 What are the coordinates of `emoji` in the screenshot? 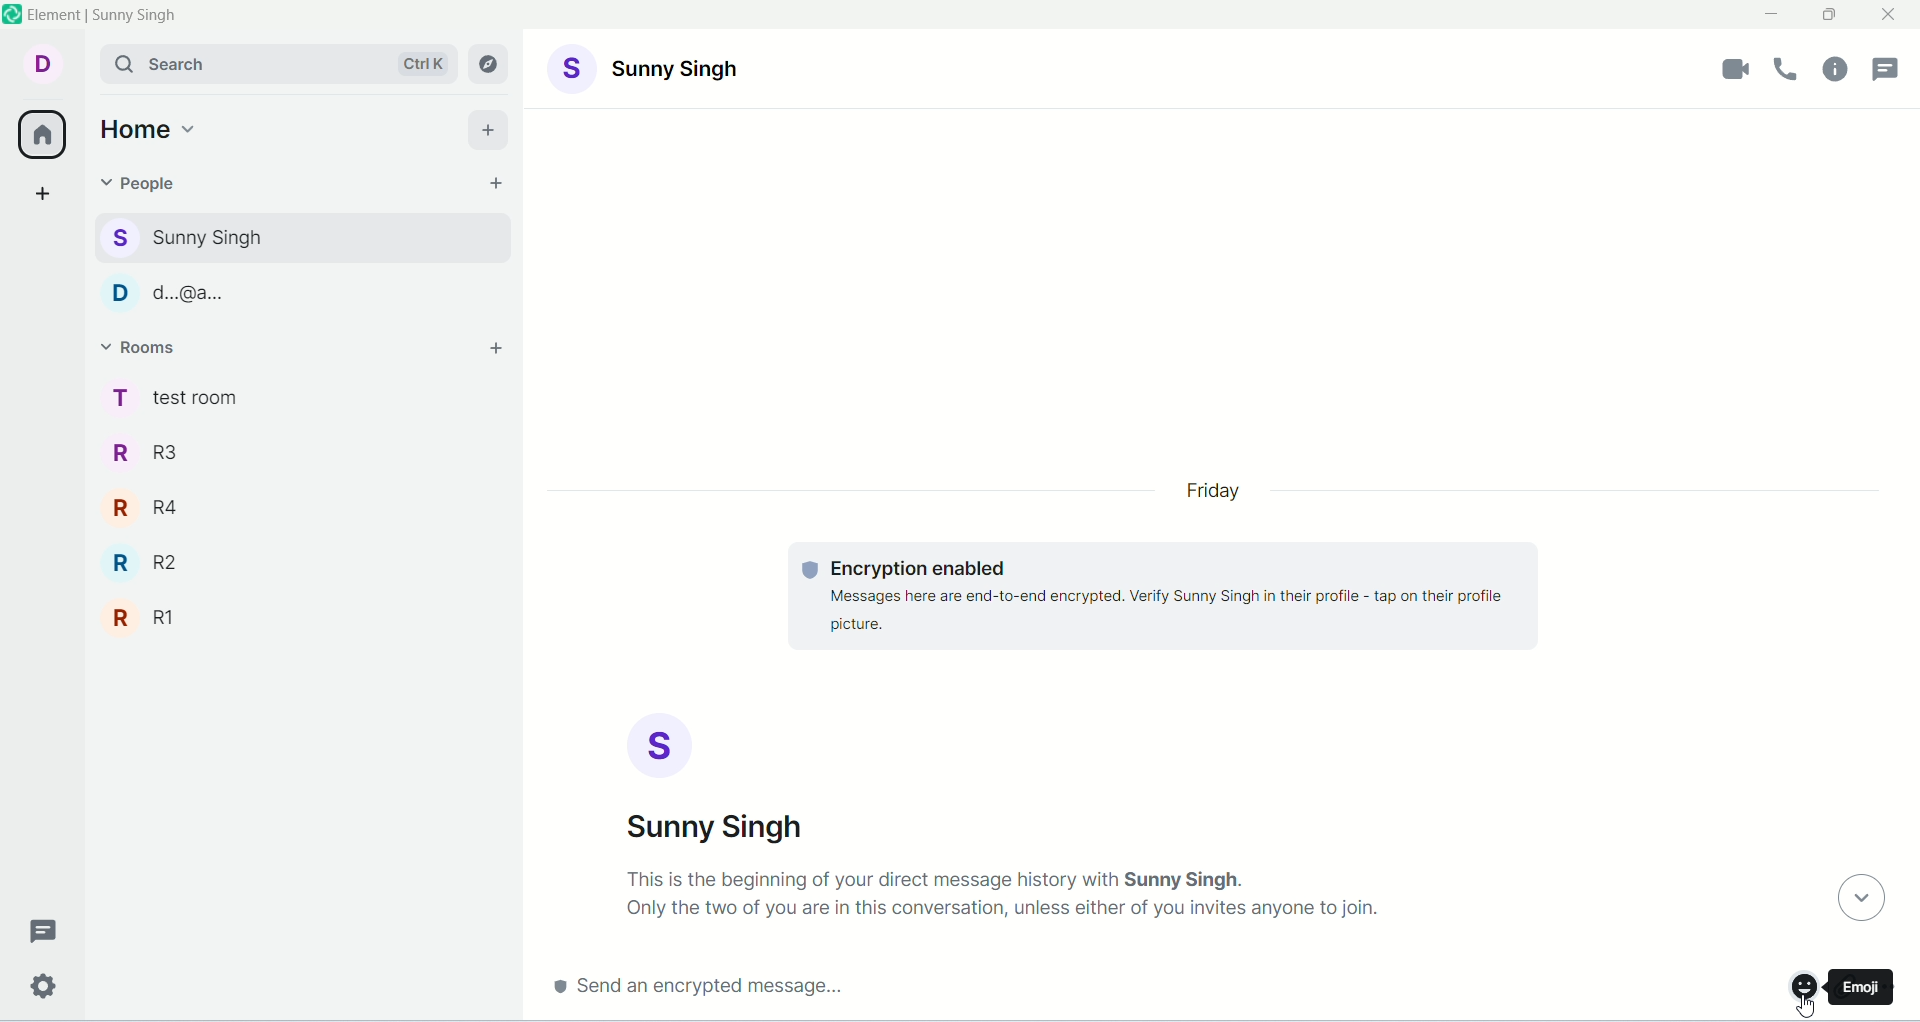 It's located at (1861, 984).